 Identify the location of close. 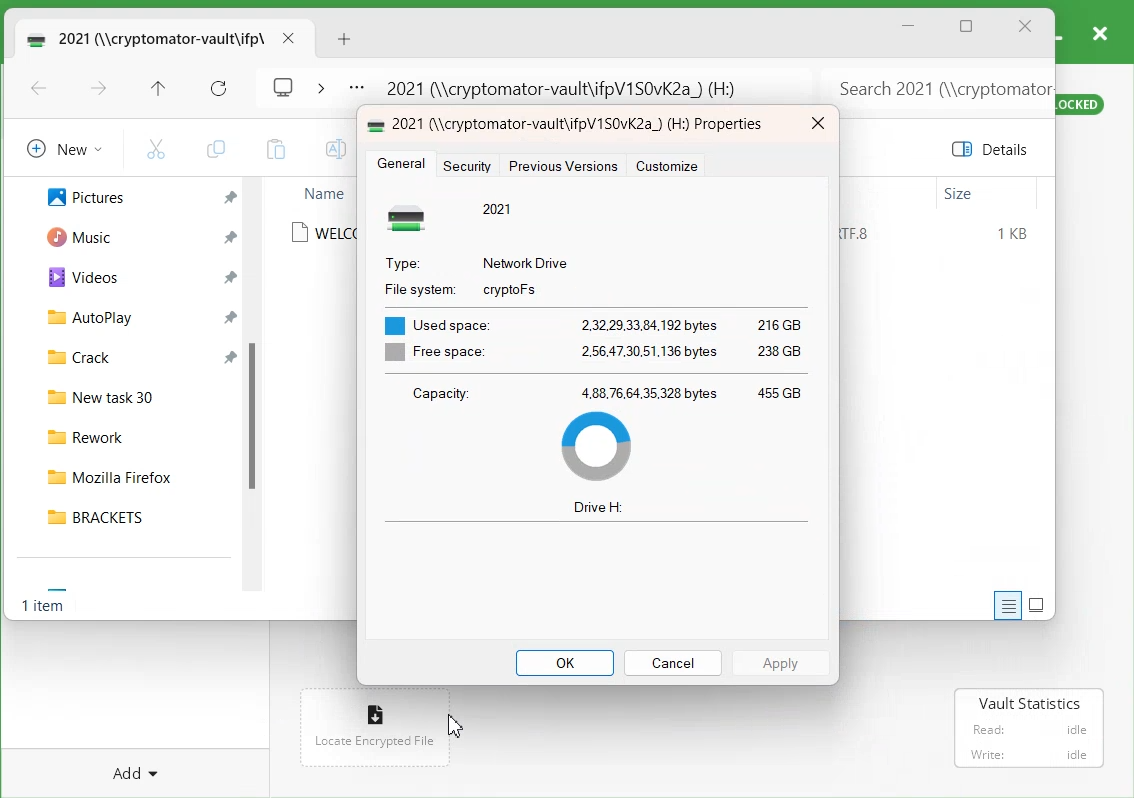
(1099, 32).